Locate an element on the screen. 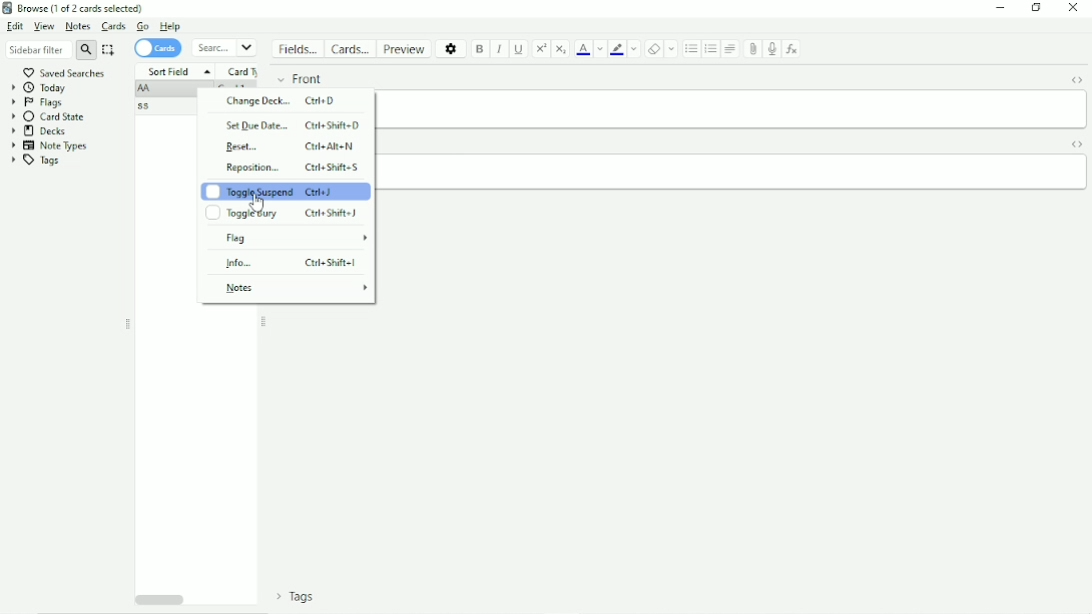 Image resolution: width=1092 pixels, height=614 pixels. Italic is located at coordinates (500, 50).